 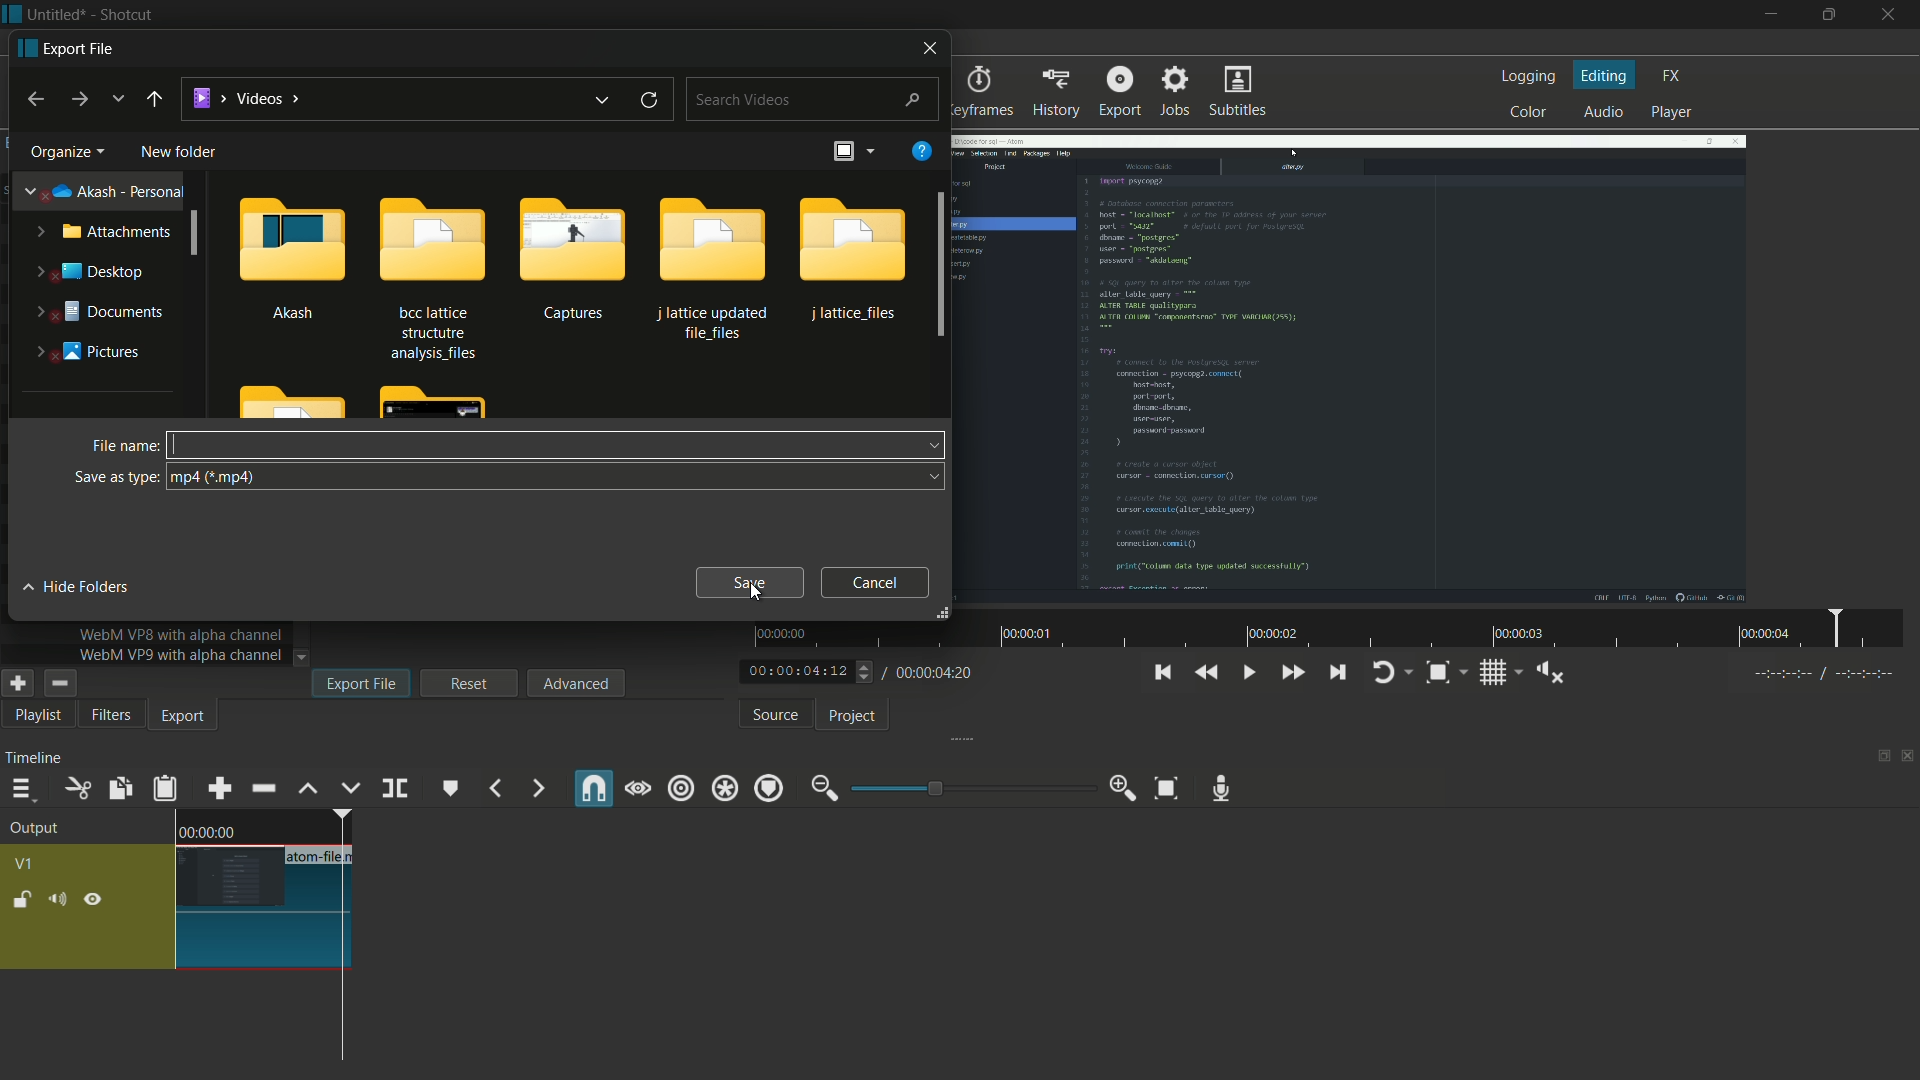 What do you see at coordinates (99, 193) in the screenshot?
I see `akash personal` at bounding box center [99, 193].